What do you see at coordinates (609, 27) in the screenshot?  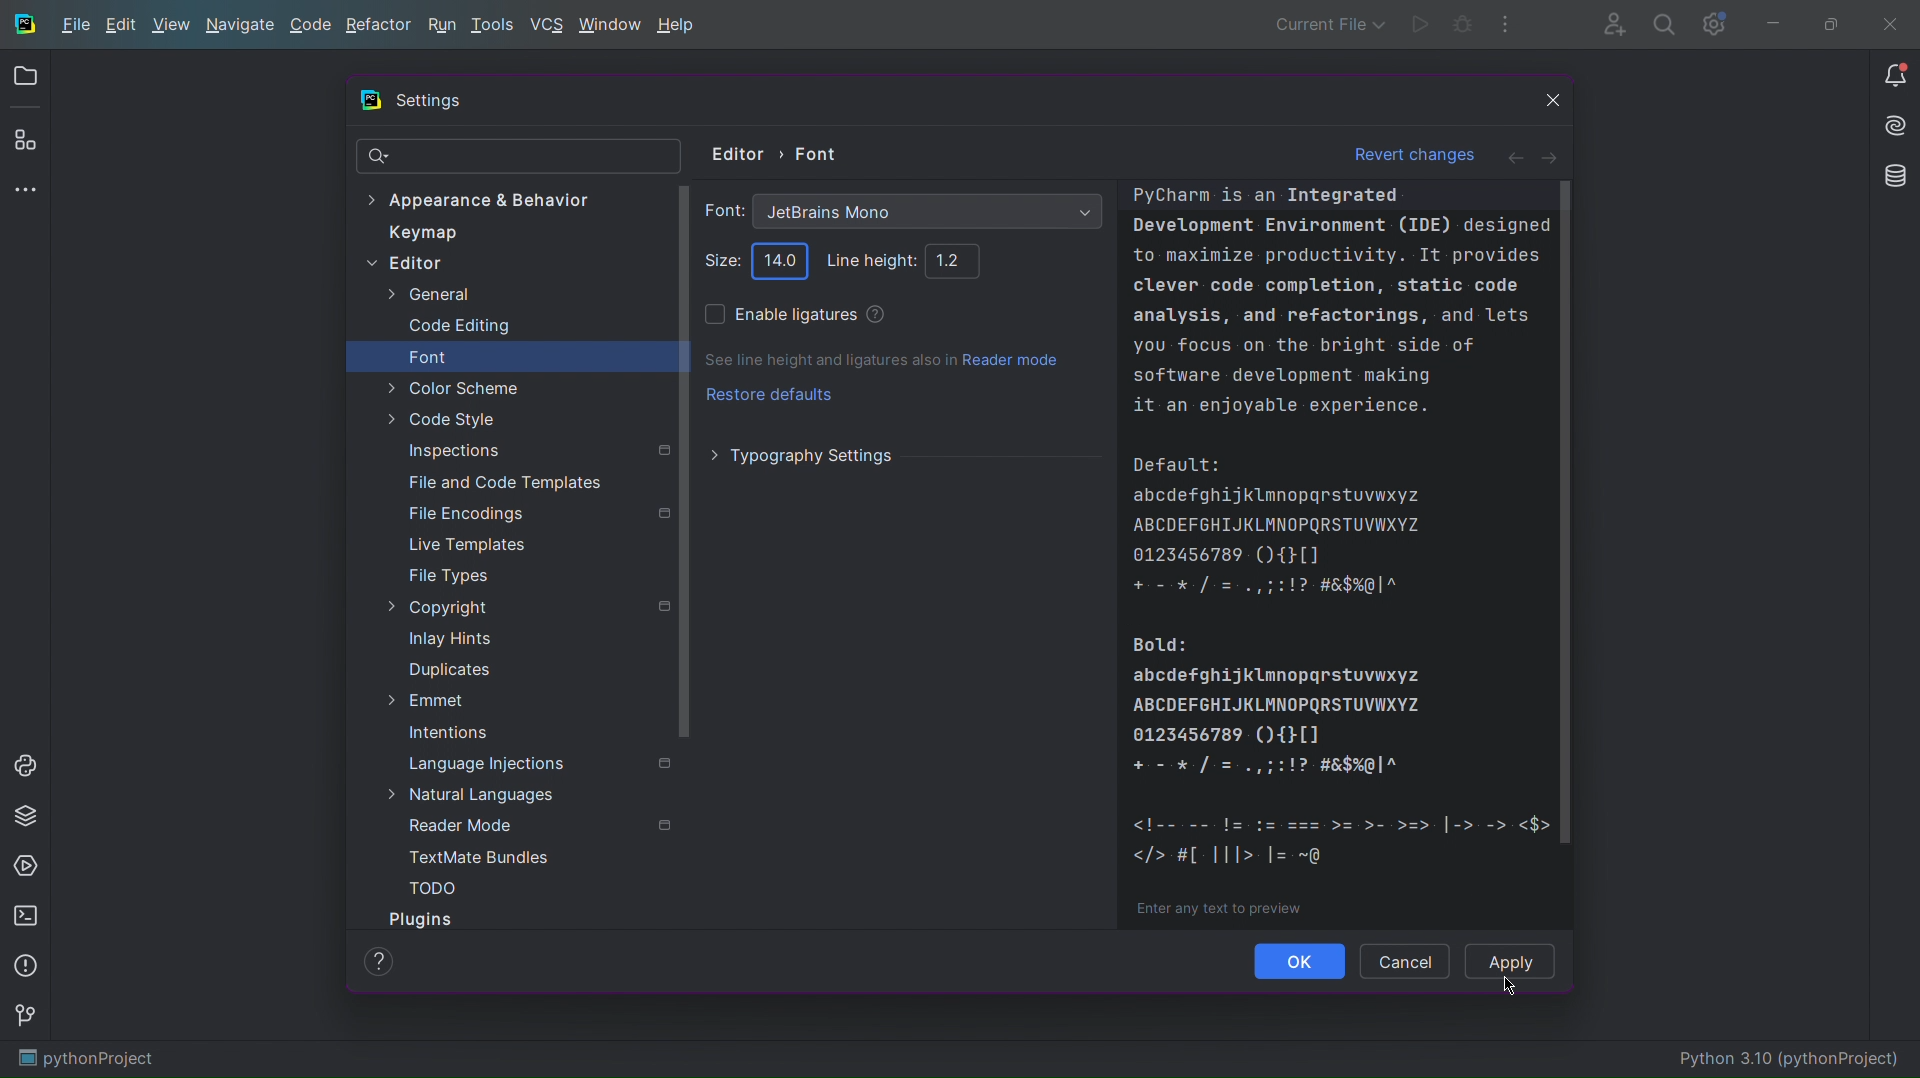 I see `Window` at bounding box center [609, 27].